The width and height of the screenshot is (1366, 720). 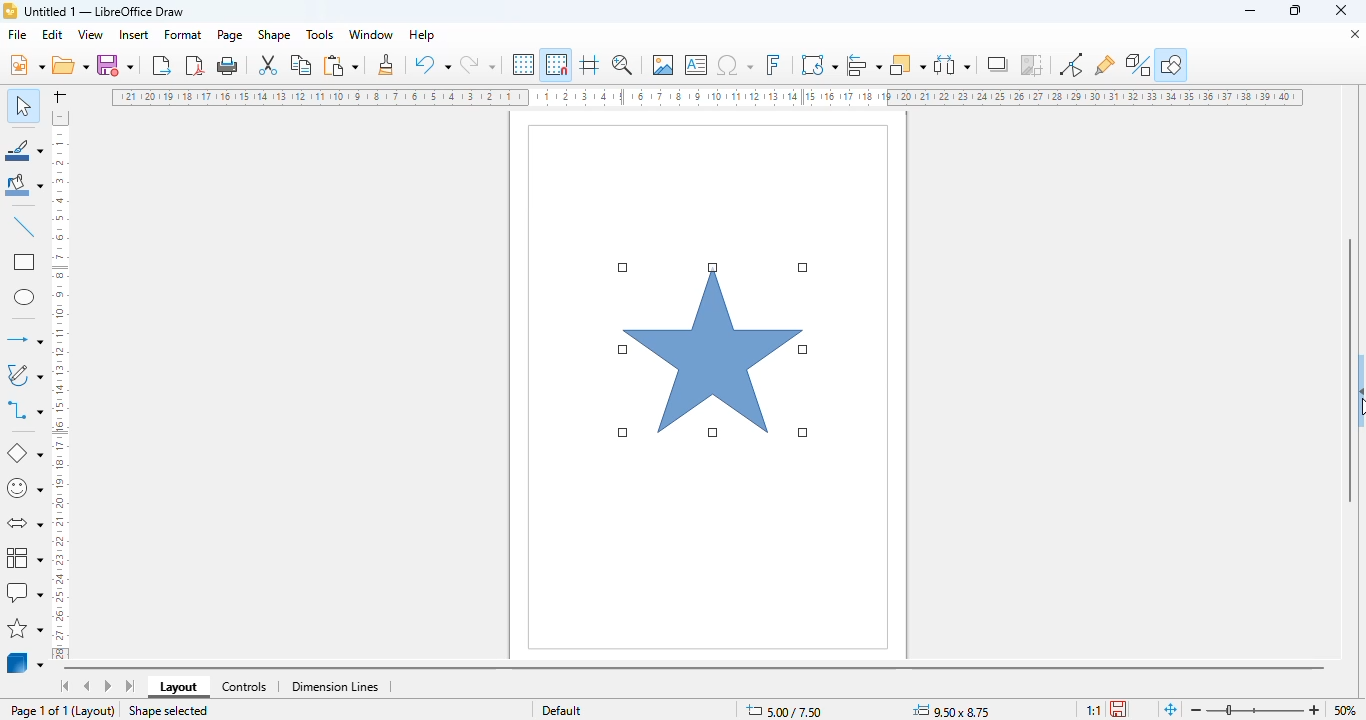 What do you see at coordinates (697, 668) in the screenshot?
I see `horizontal scroll bar` at bounding box center [697, 668].